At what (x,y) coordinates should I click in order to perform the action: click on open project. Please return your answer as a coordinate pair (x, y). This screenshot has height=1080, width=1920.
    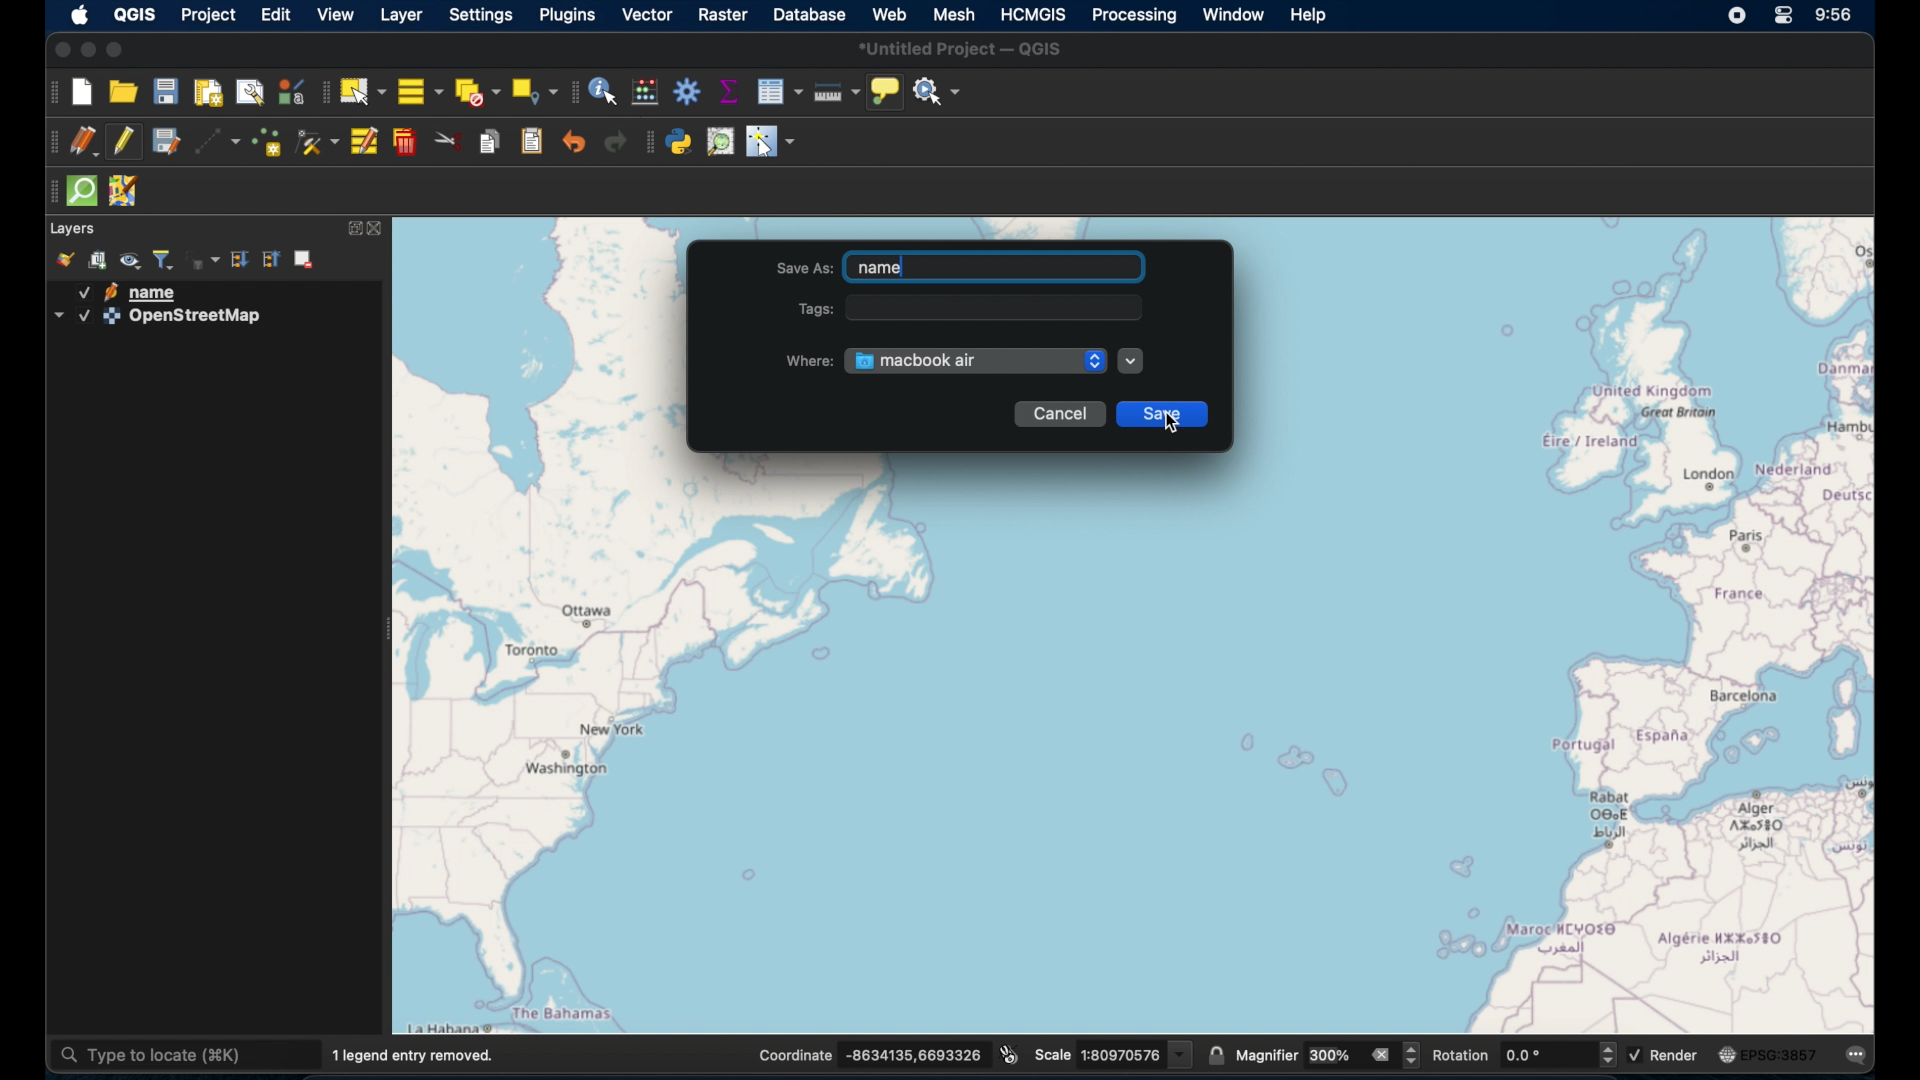
    Looking at the image, I should click on (123, 93).